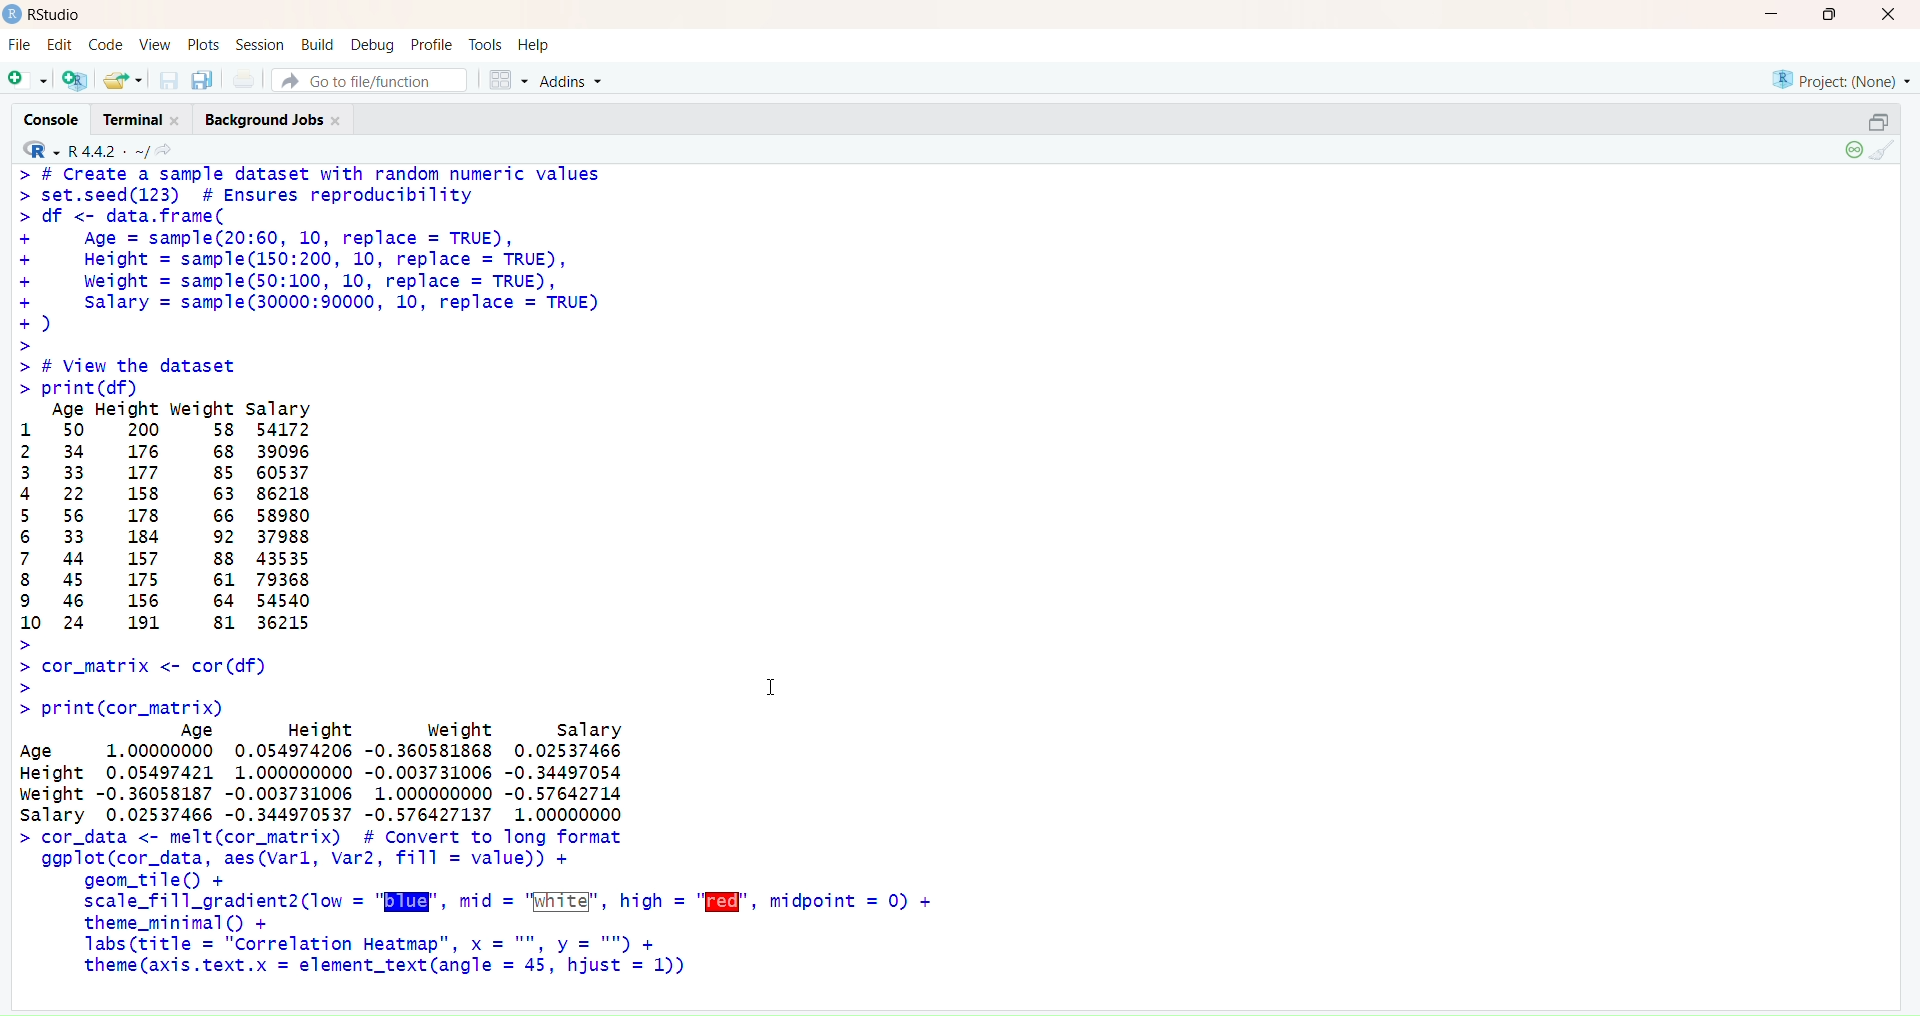 Image resolution: width=1920 pixels, height=1016 pixels. What do you see at coordinates (262, 45) in the screenshot?
I see `Session` at bounding box center [262, 45].